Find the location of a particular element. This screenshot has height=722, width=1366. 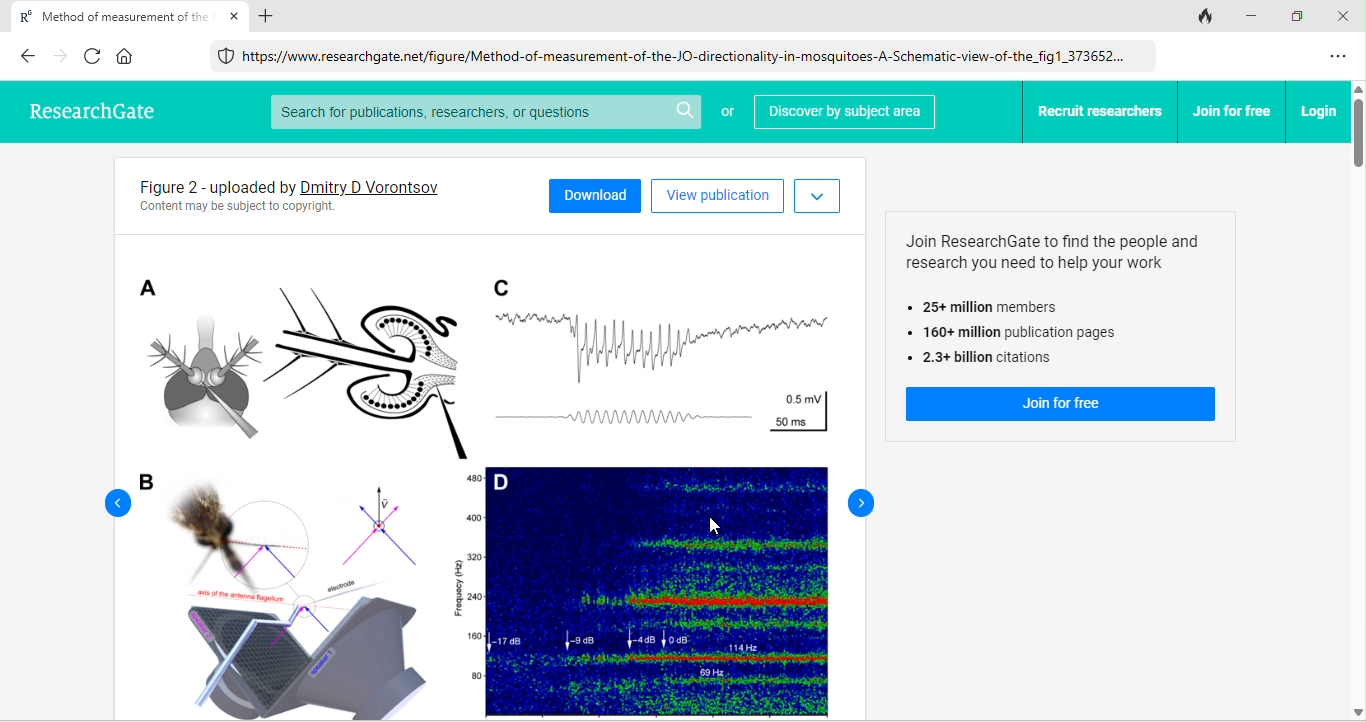

join for free is located at coordinates (1233, 111).